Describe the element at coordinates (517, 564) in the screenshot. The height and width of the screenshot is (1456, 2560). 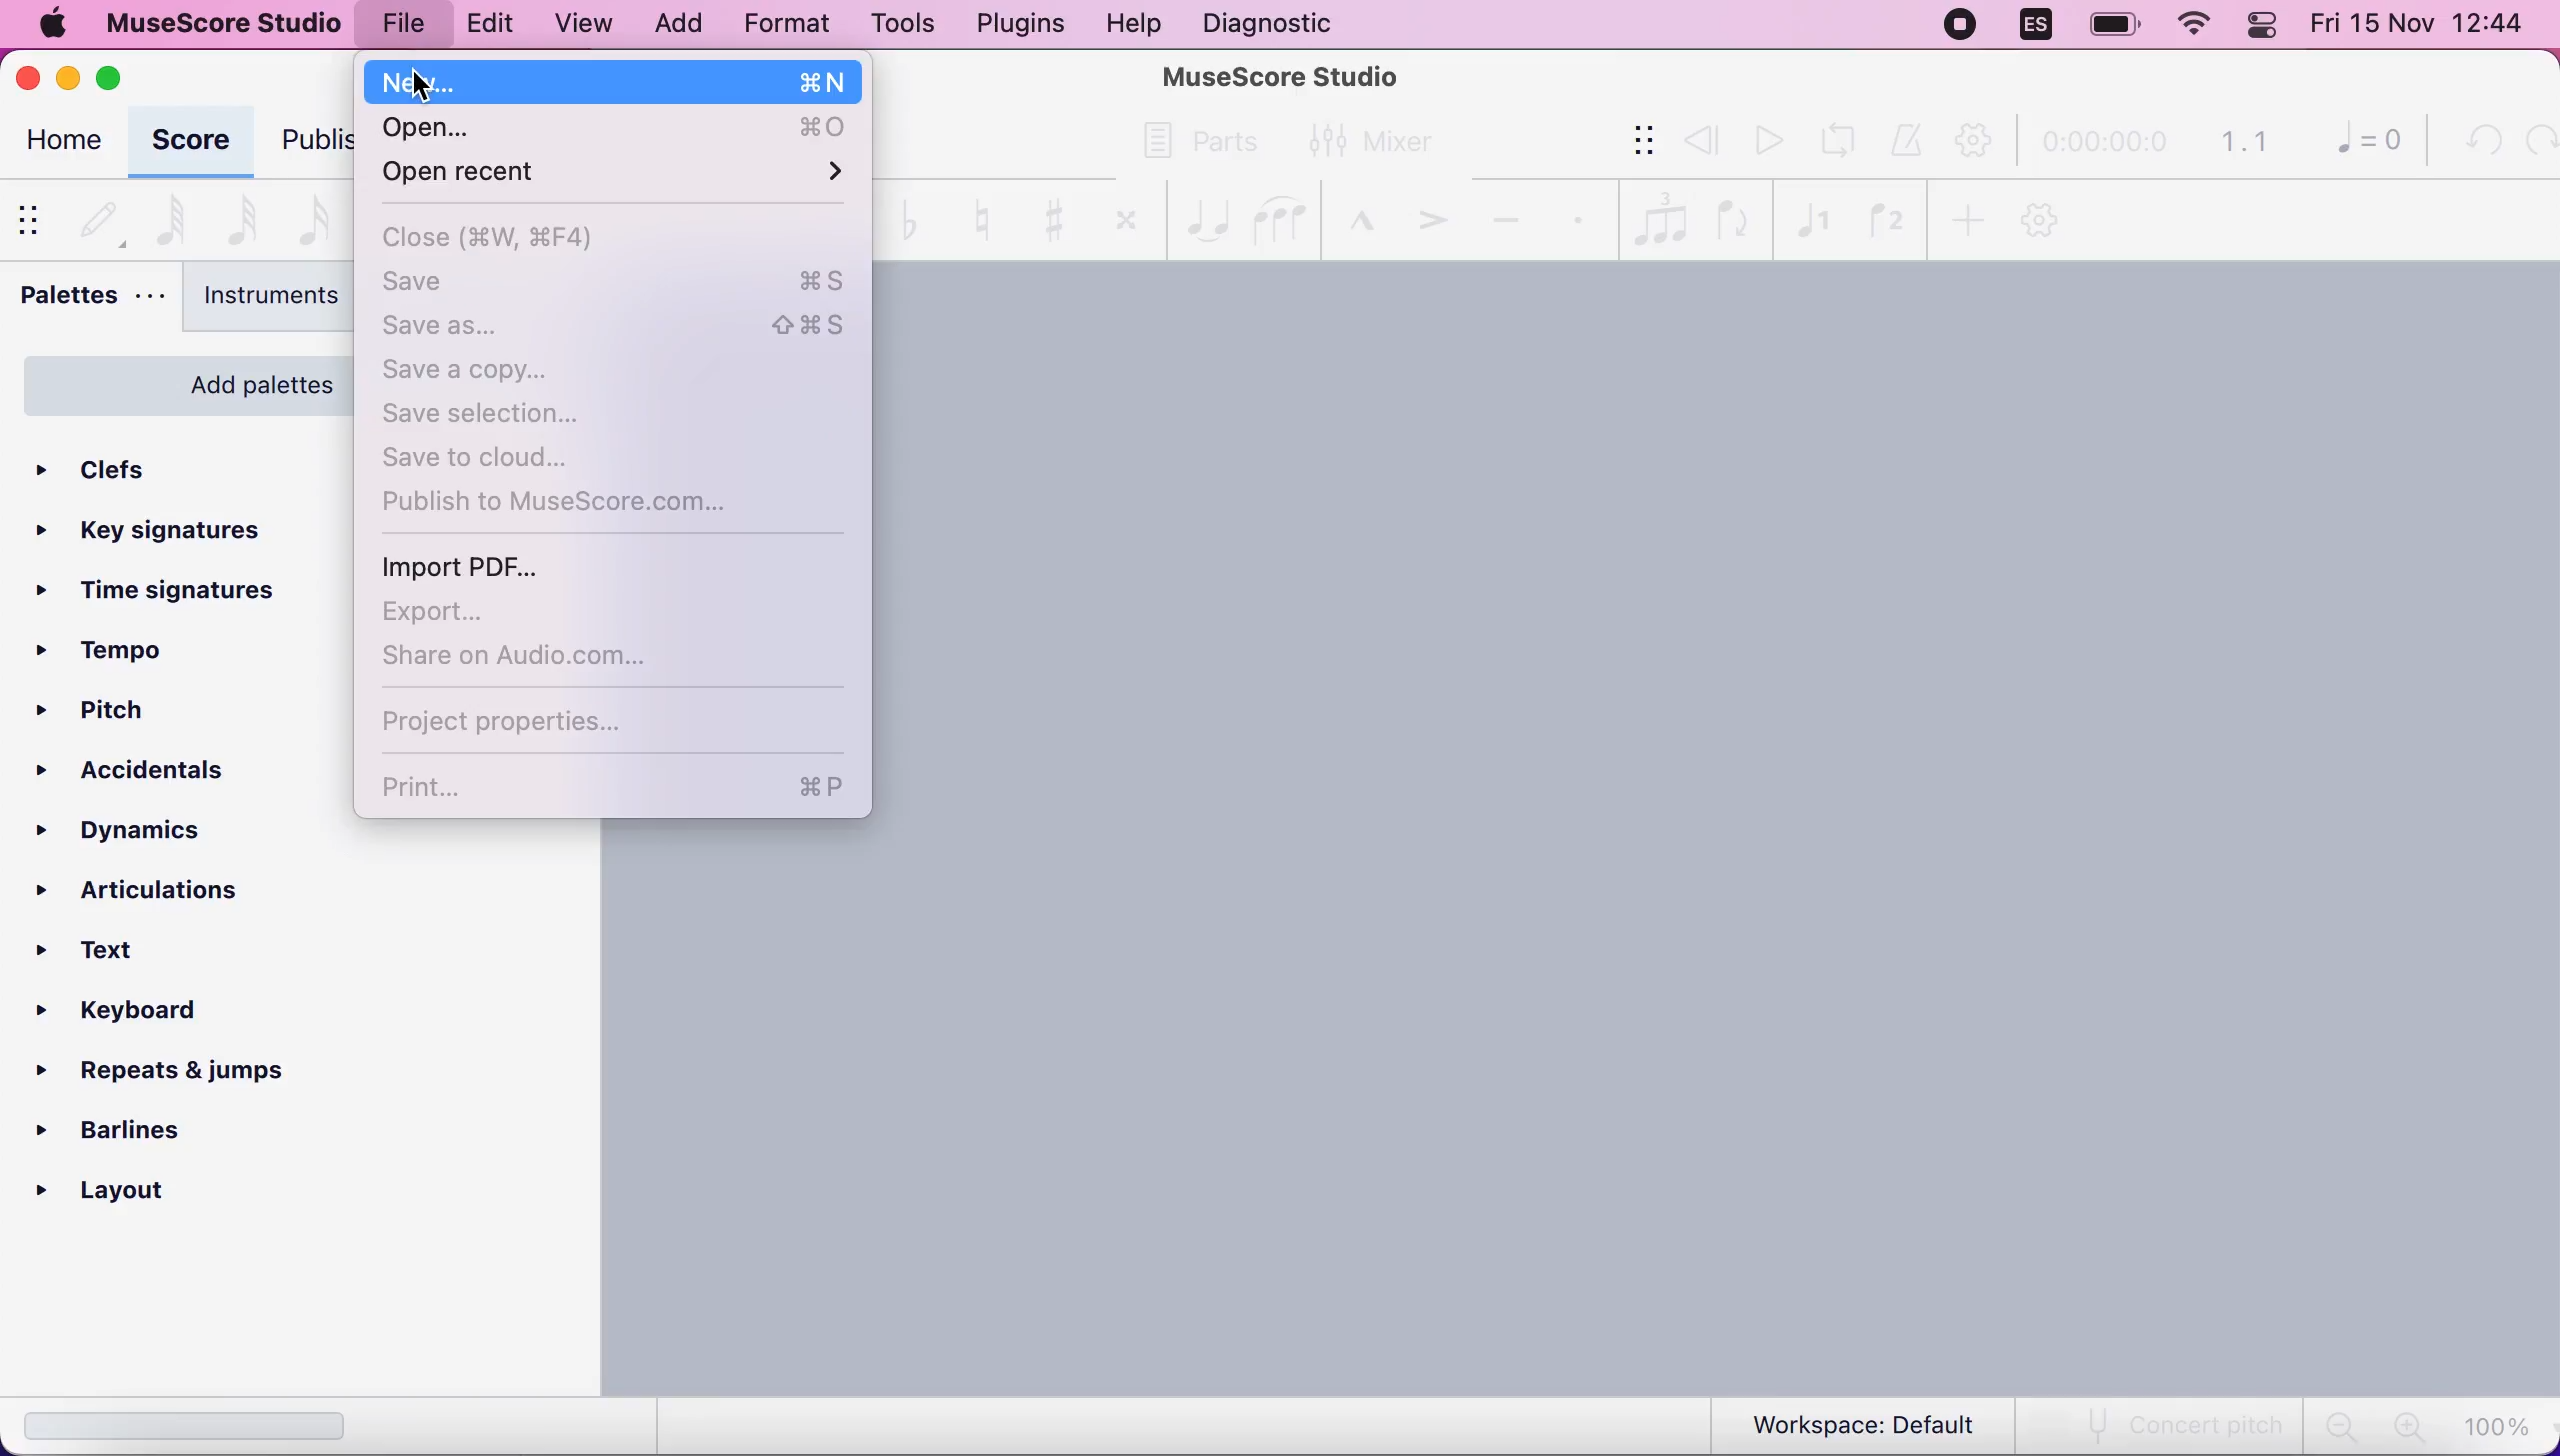
I see `import pdf` at that location.